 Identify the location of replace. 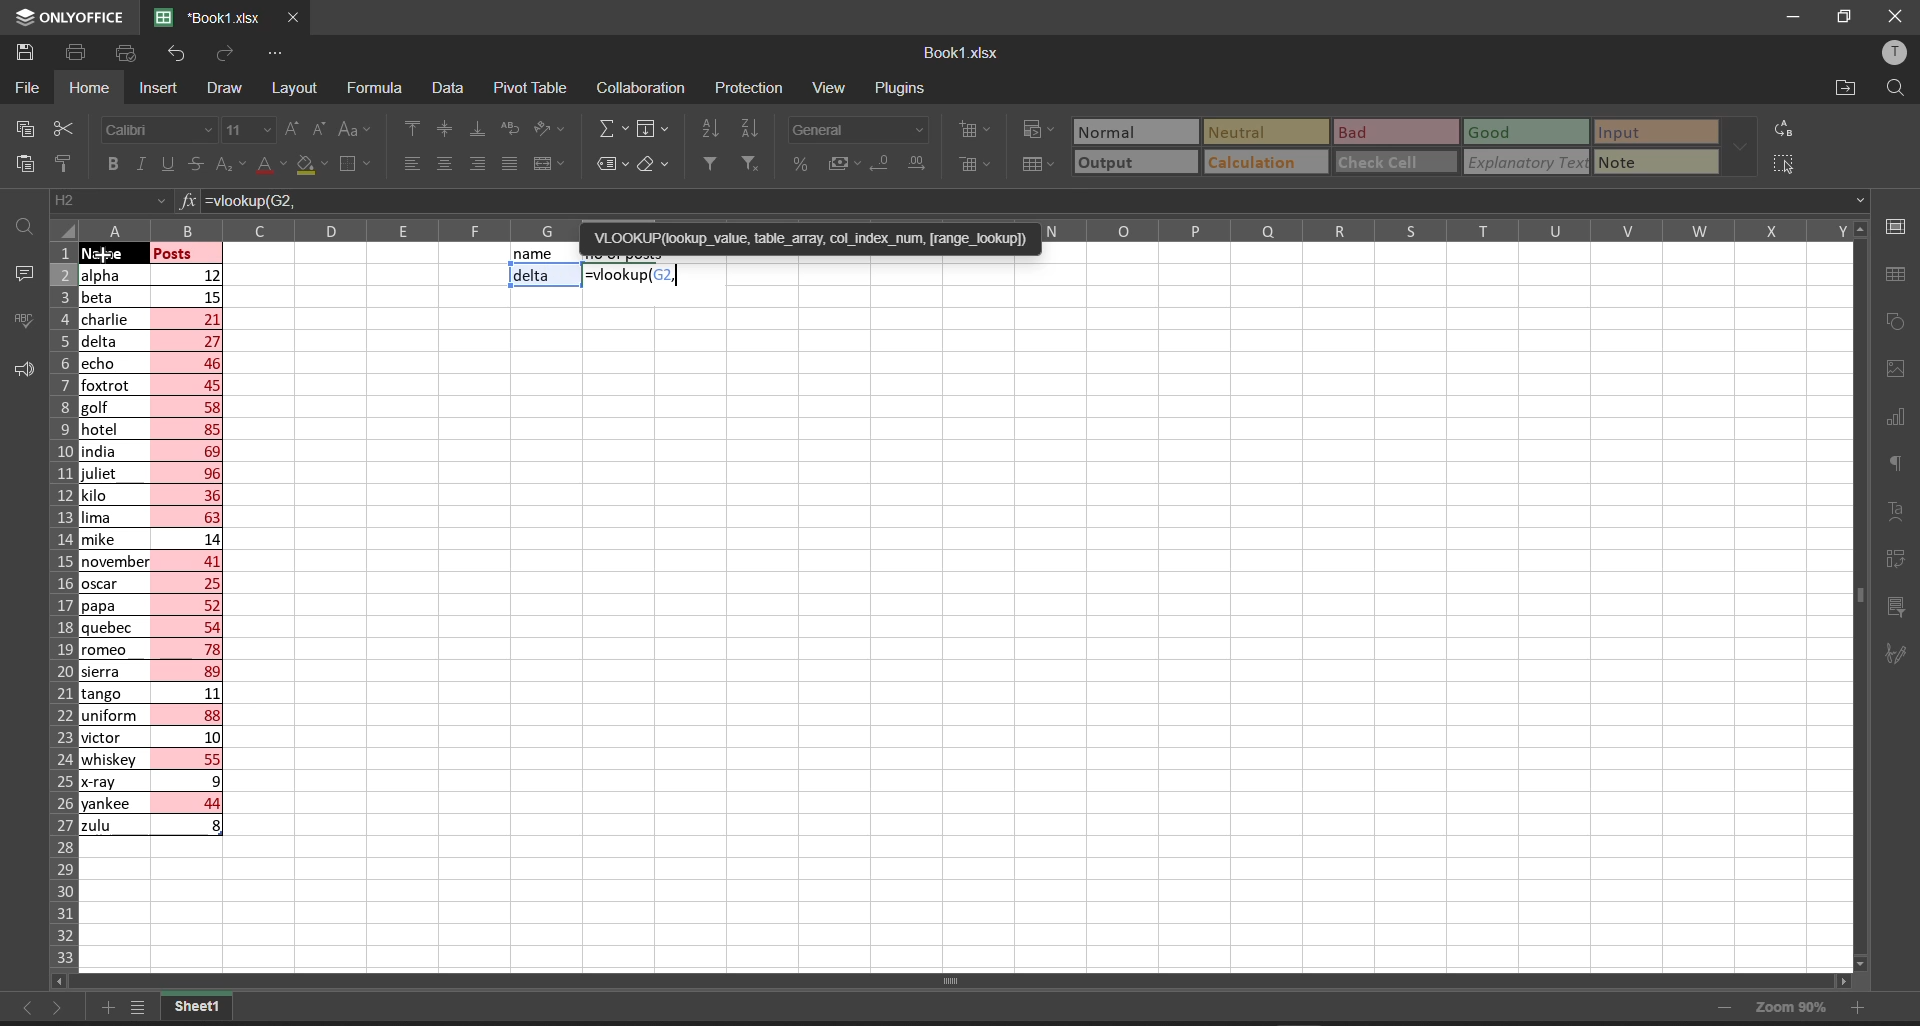
(1785, 128).